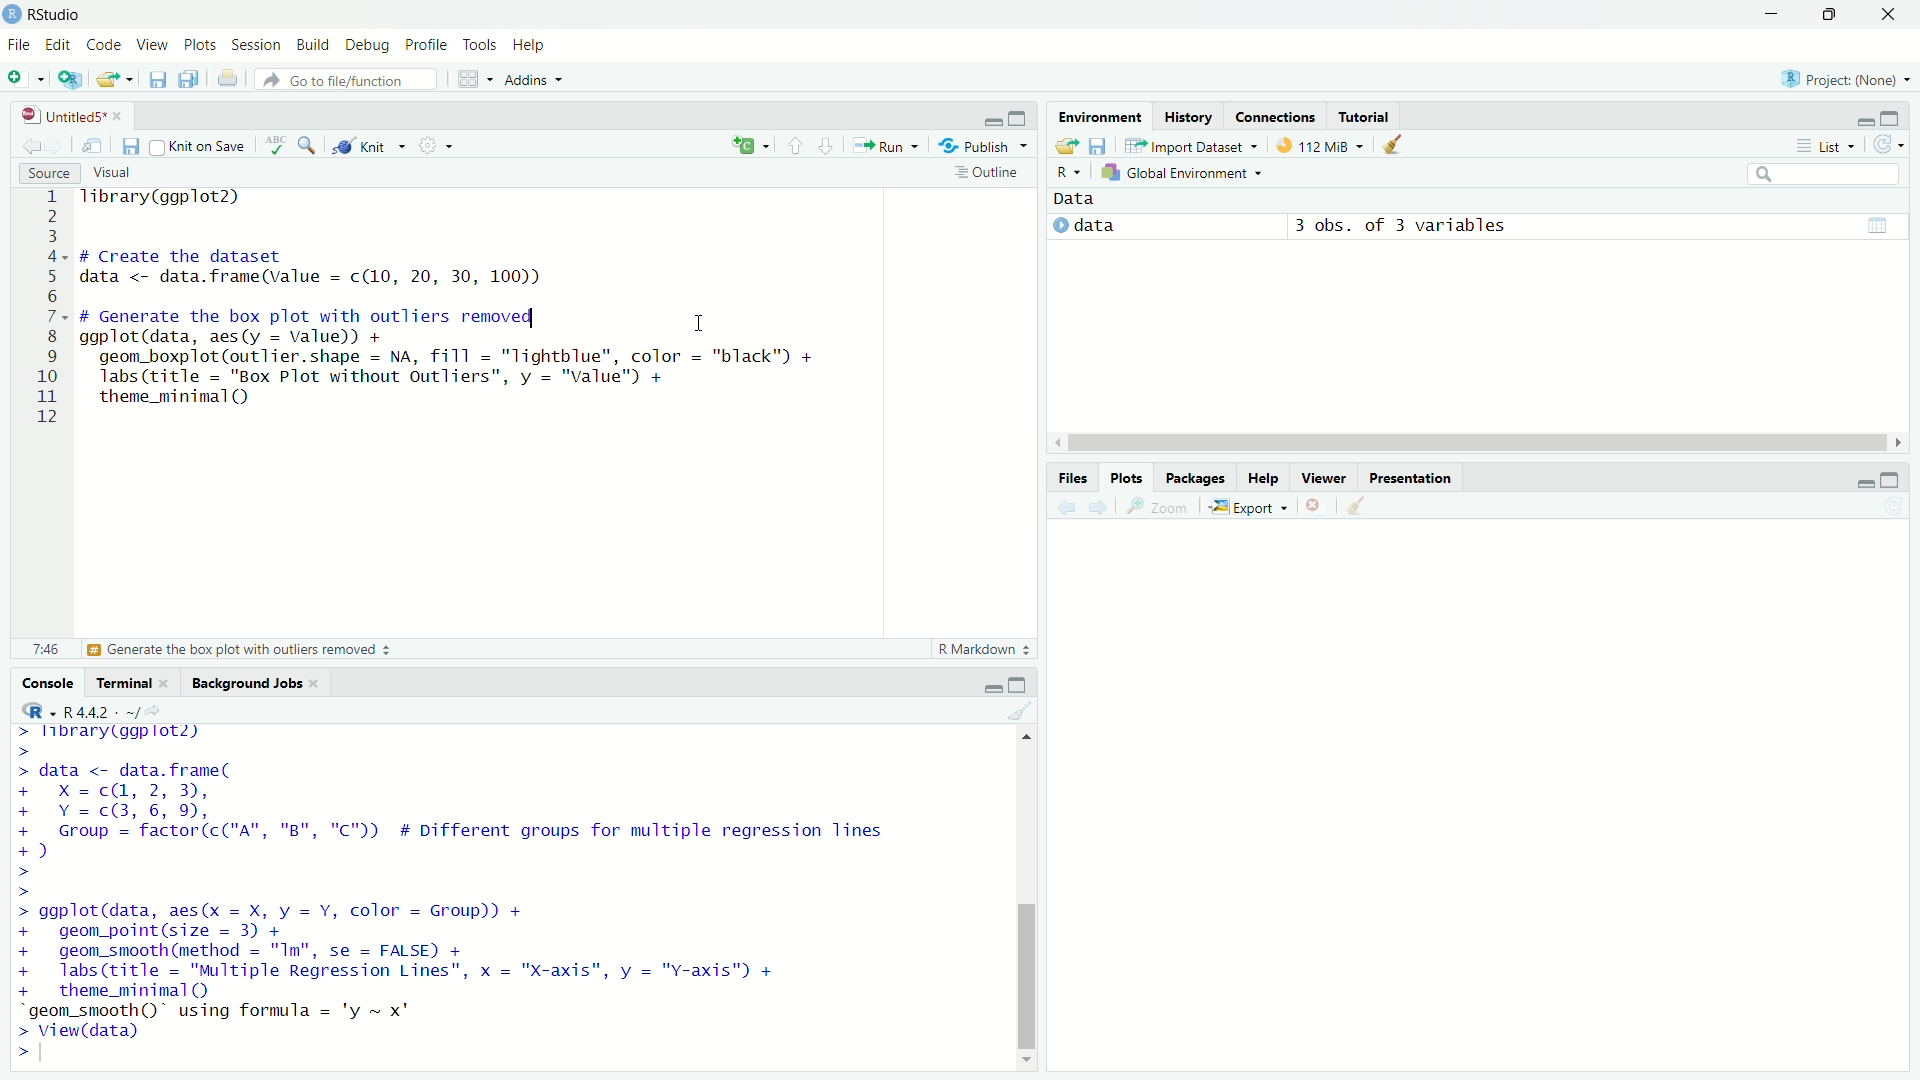 Image resolution: width=1920 pixels, height=1080 pixels. What do you see at coordinates (1323, 476) in the screenshot?
I see `Viewer` at bounding box center [1323, 476].